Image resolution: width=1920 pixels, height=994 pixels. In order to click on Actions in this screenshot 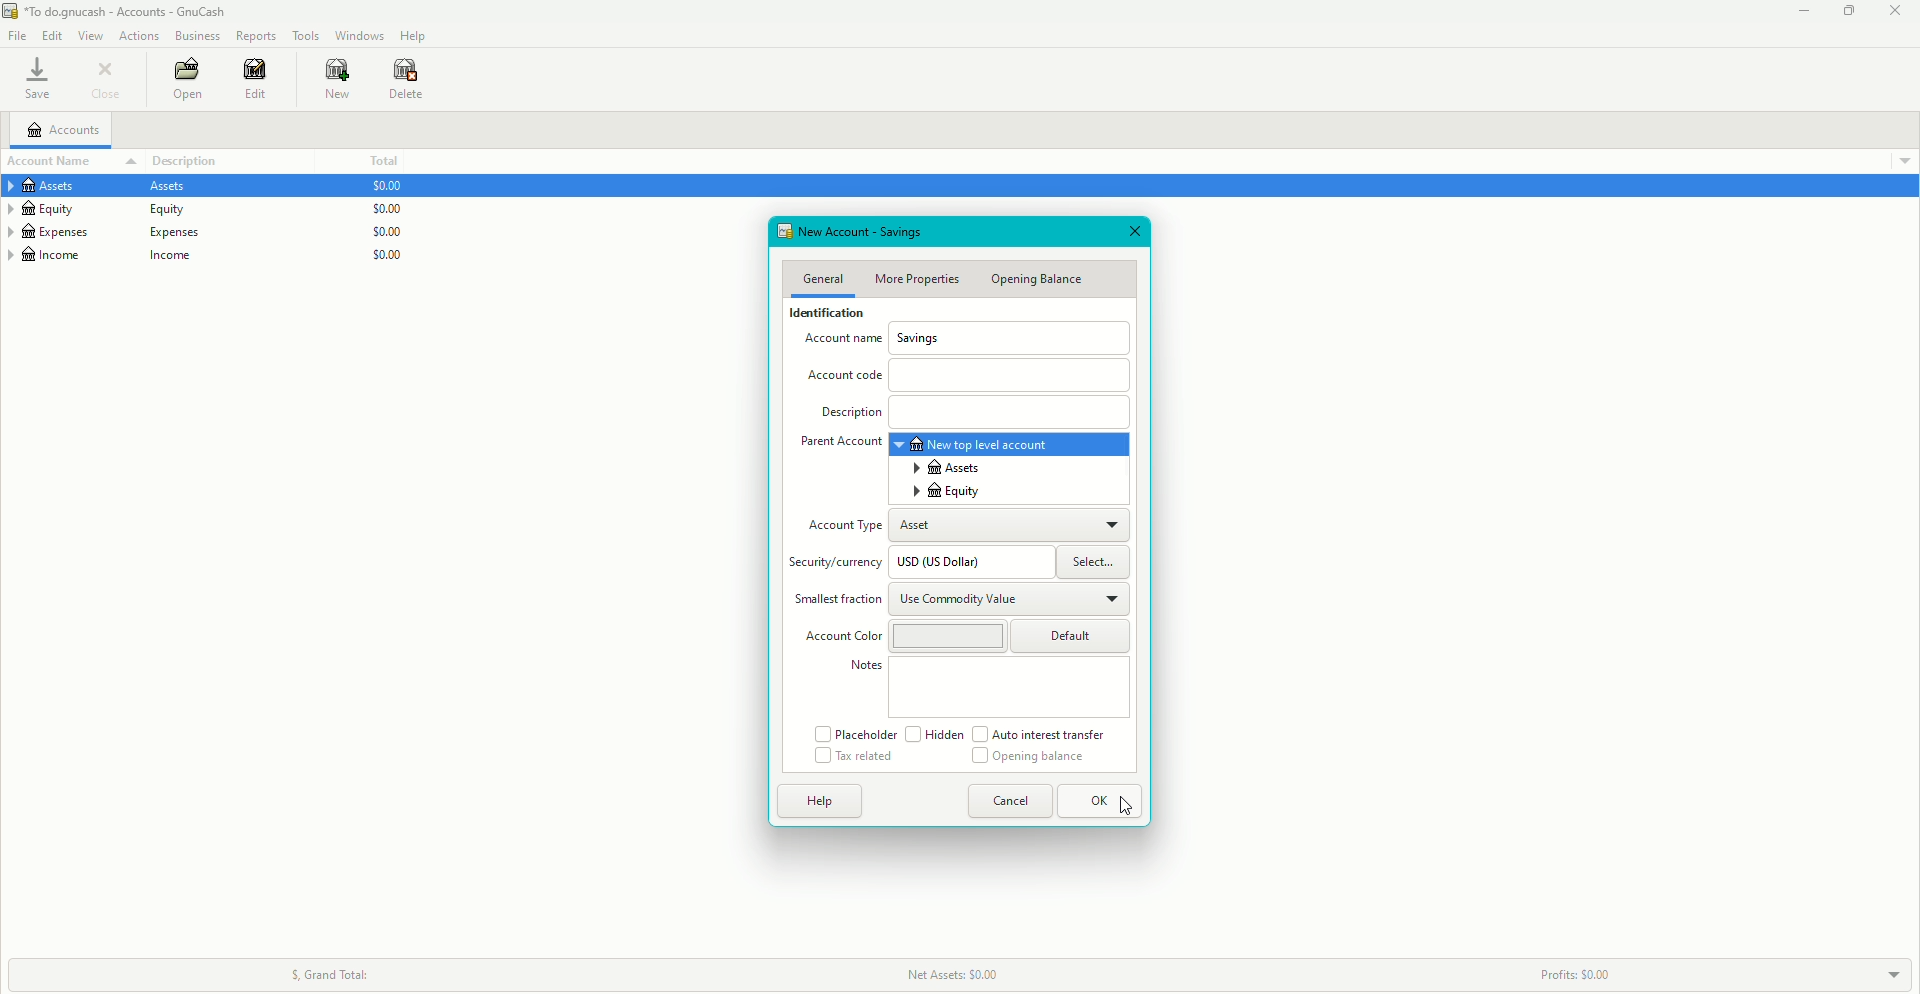, I will do `click(140, 36)`.